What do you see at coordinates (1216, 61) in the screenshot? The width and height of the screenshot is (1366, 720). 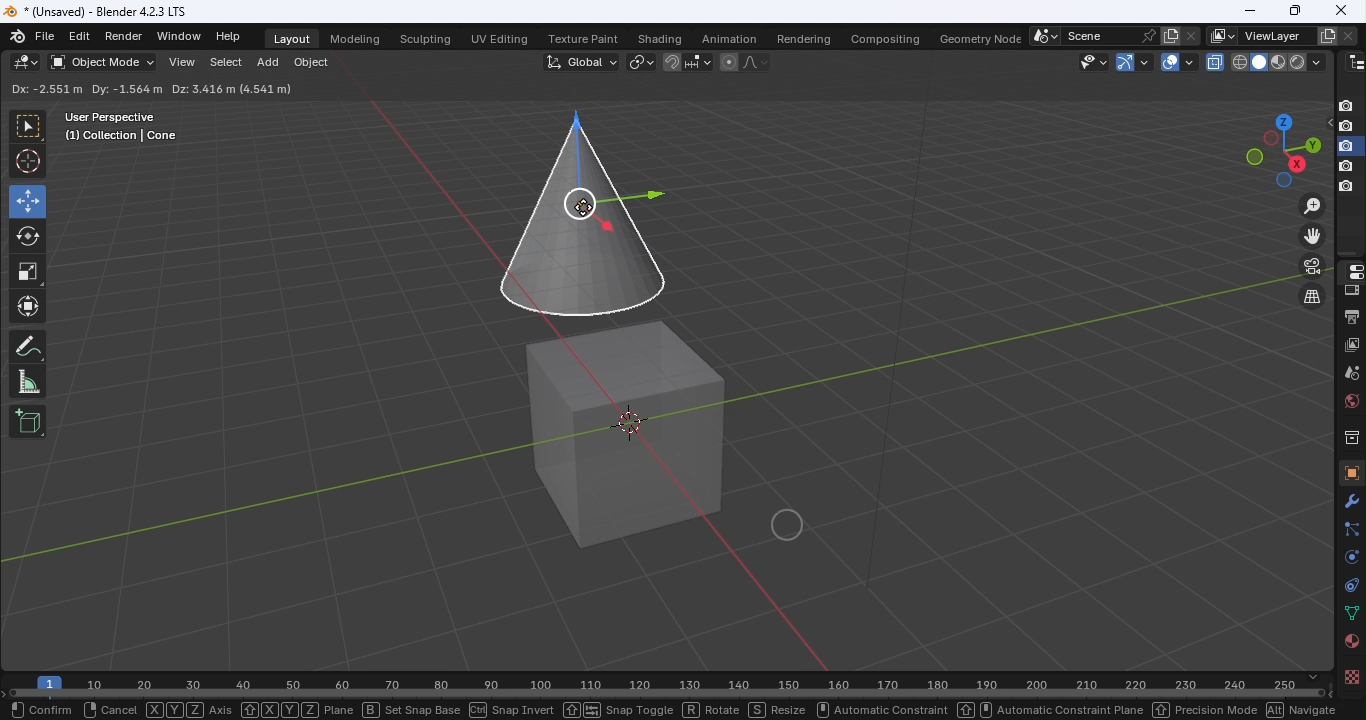 I see `Toggle X-Ray` at bounding box center [1216, 61].